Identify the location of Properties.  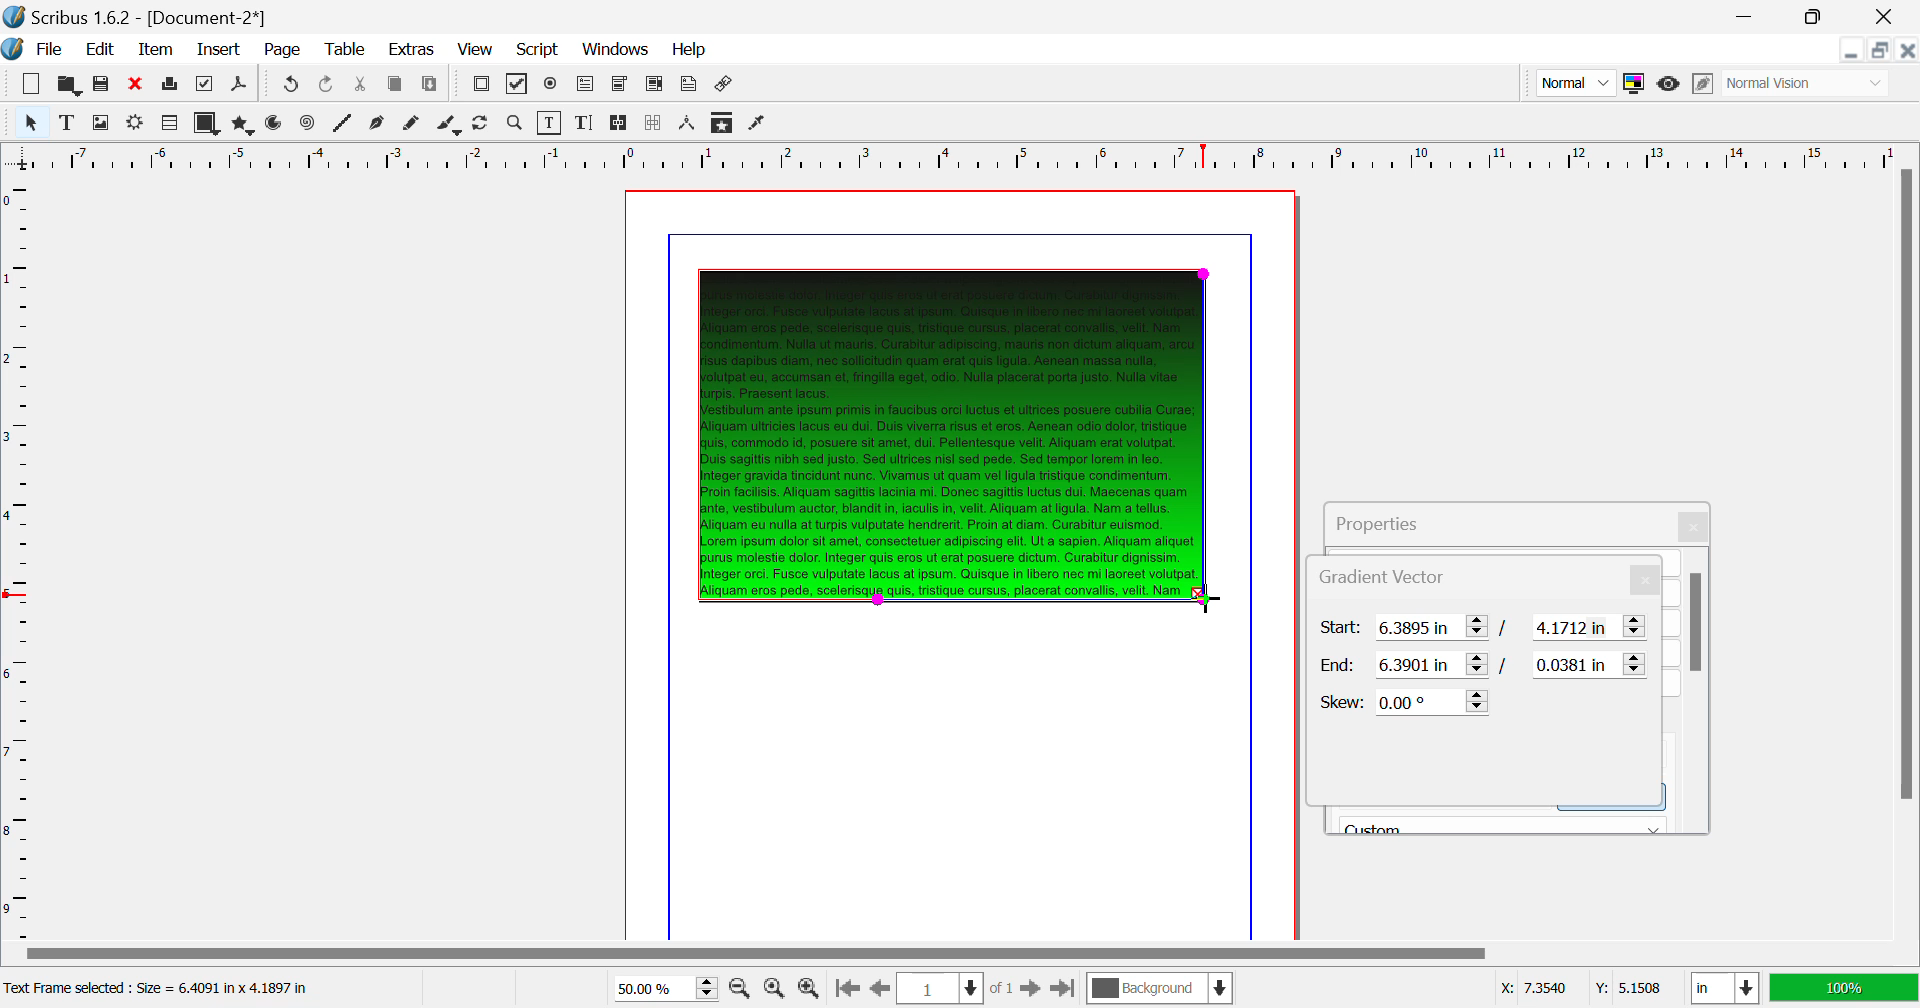
(1399, 520).